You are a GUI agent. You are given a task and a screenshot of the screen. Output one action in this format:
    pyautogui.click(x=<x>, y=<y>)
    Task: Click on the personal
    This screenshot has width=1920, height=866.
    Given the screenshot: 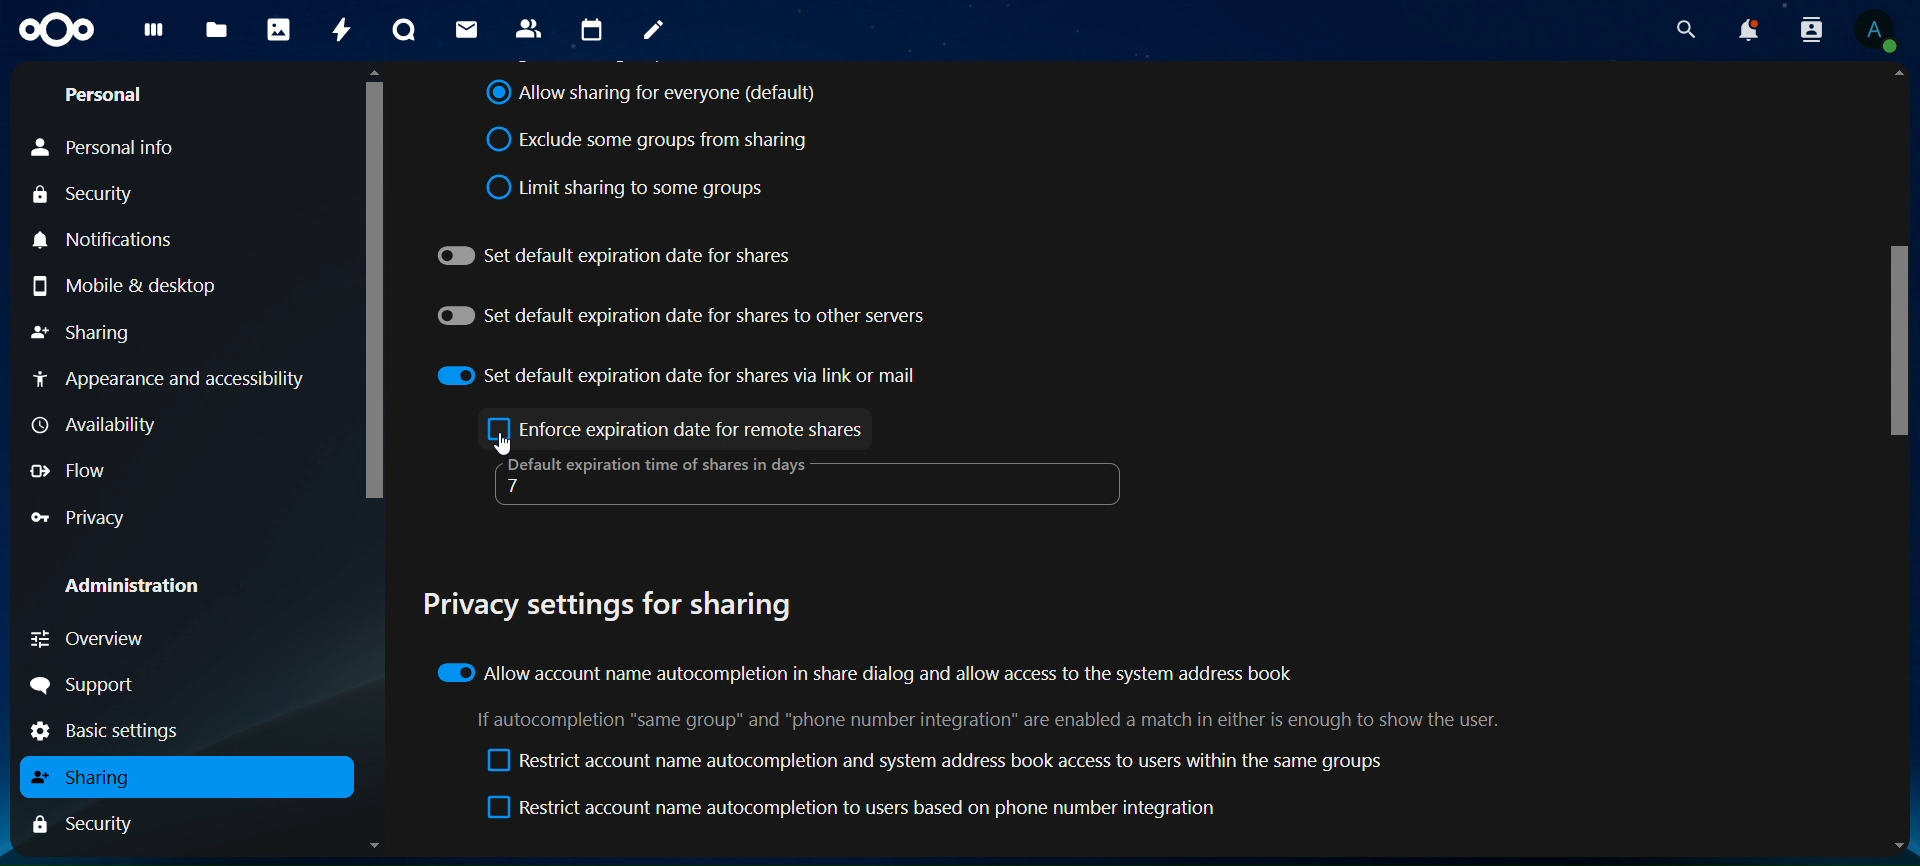 What is the action you would take?
    pyautogui.click(x=106, y=96)
    